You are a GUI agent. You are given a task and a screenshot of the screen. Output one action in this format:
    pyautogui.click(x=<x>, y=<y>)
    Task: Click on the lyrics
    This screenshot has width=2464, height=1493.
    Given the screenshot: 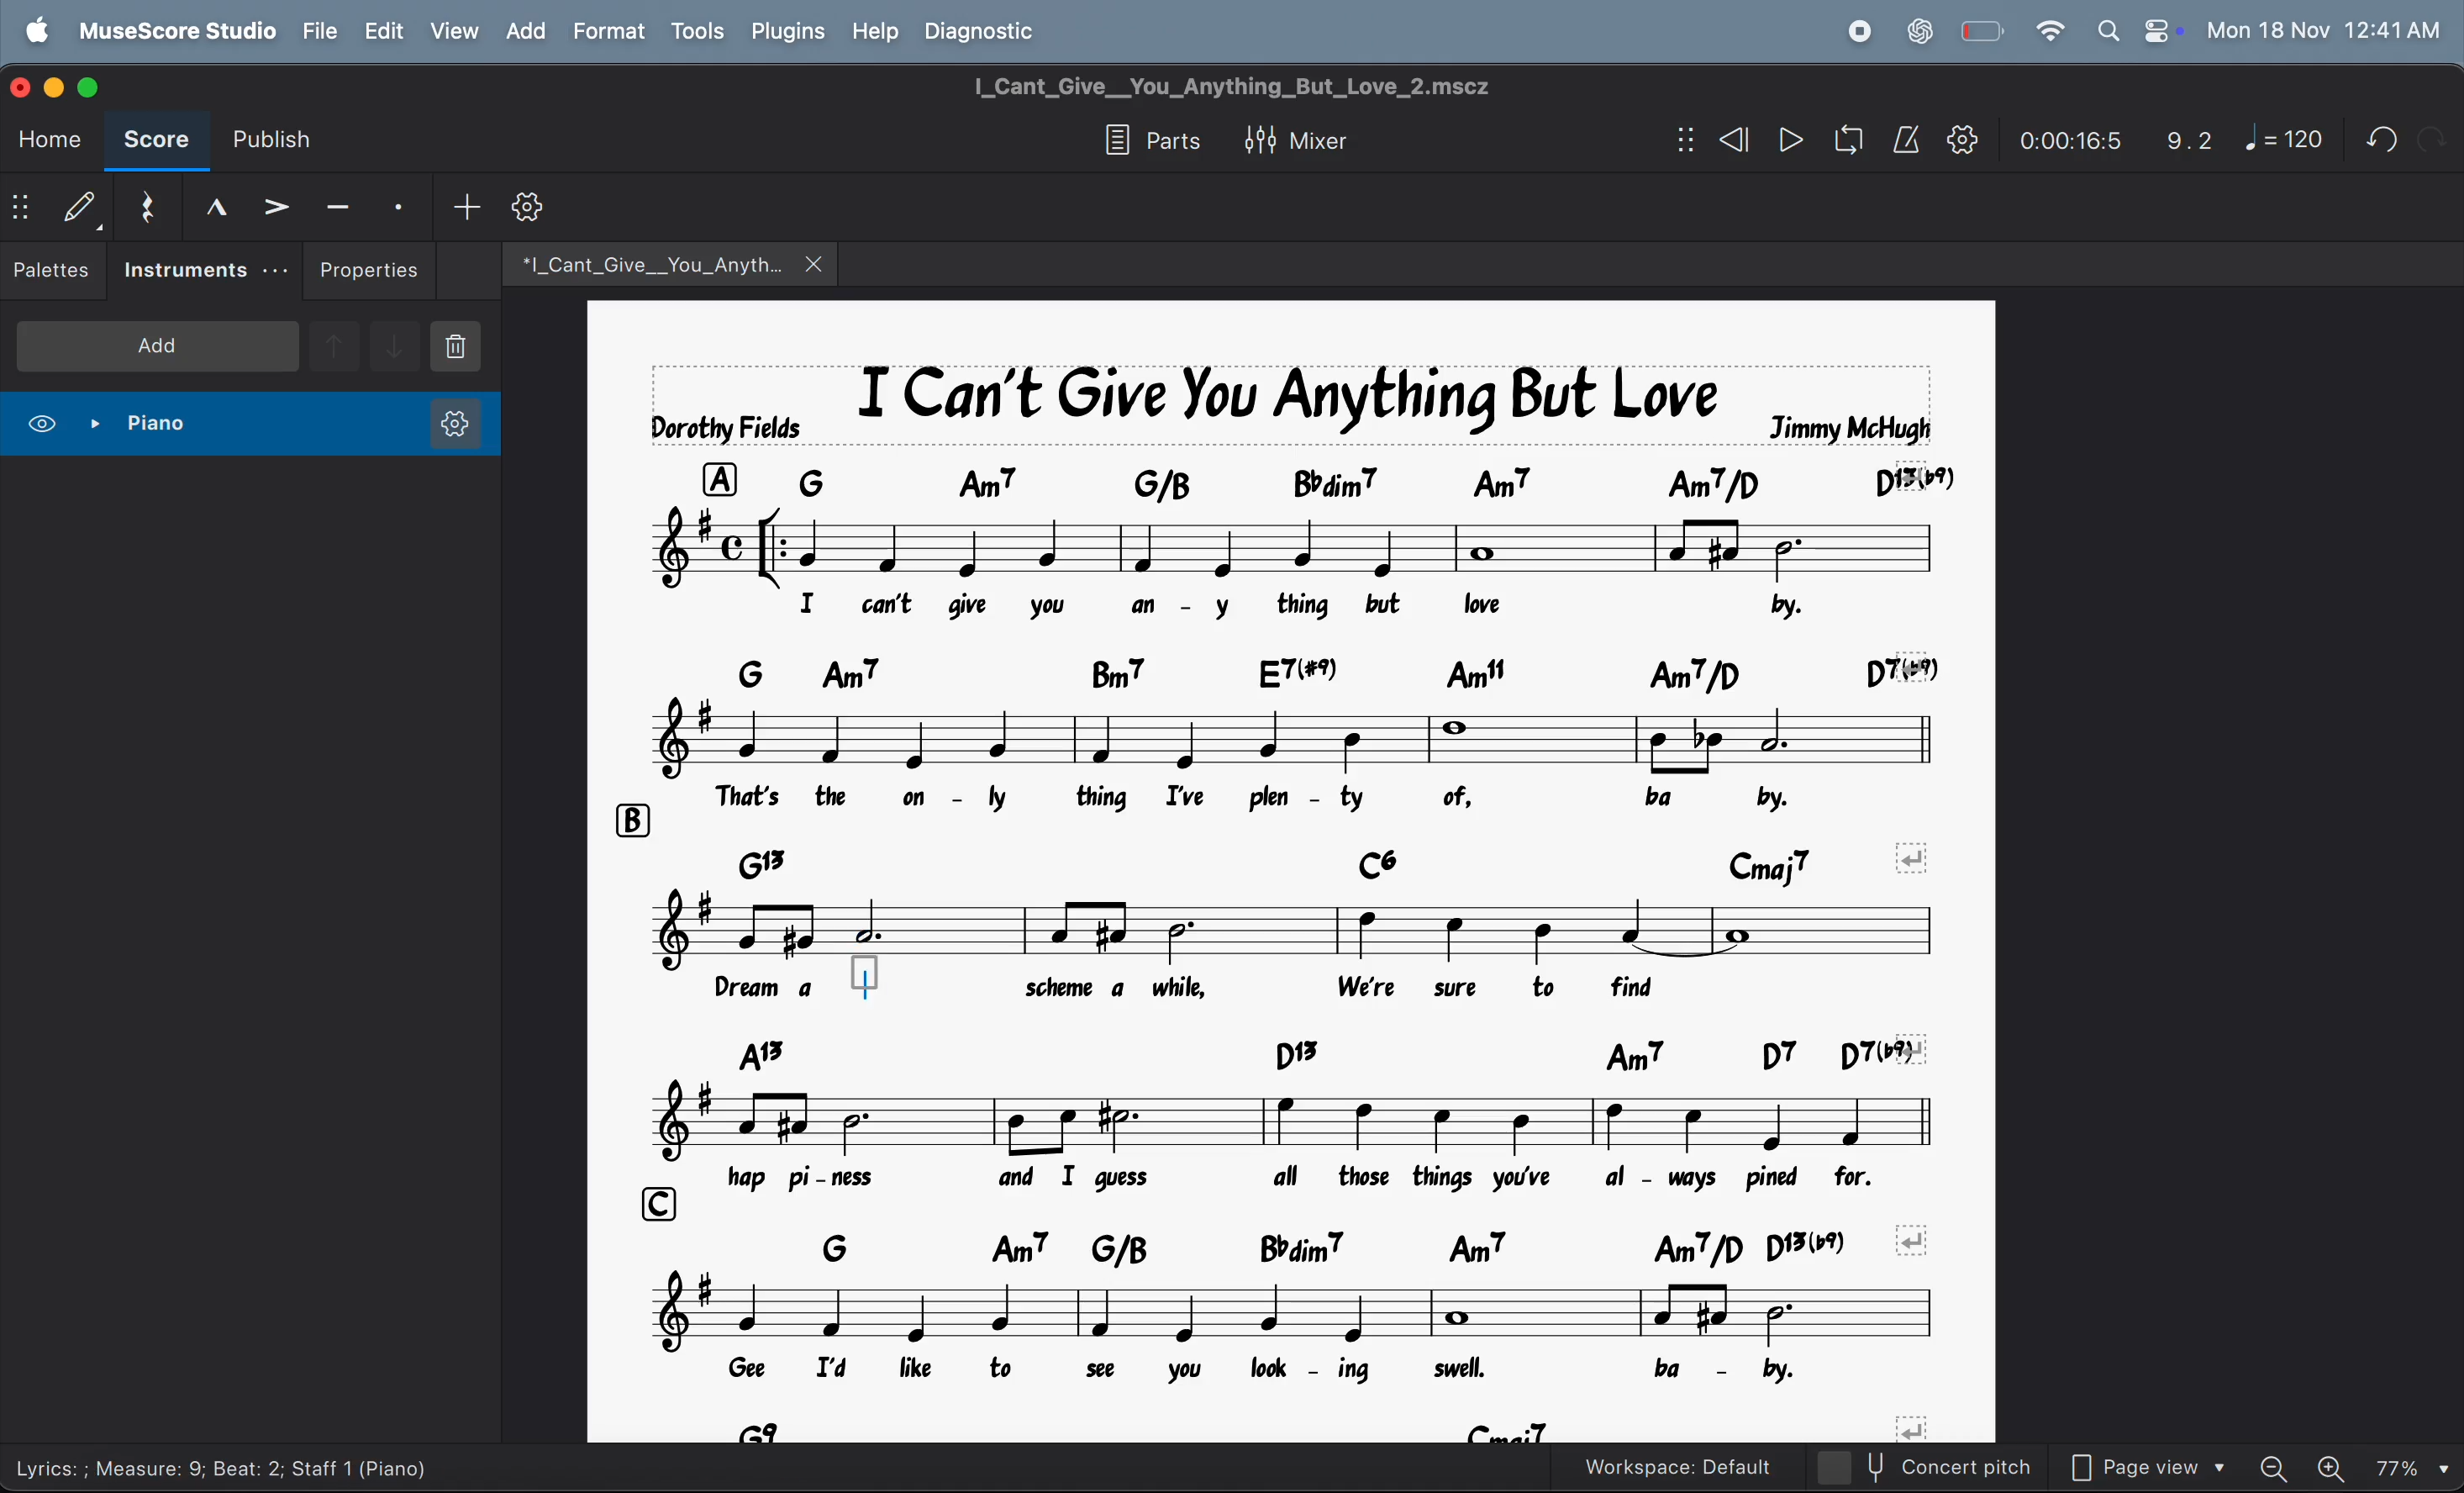 What is the action you would take?
    pyautogui.click(x=1313, y=793)
    